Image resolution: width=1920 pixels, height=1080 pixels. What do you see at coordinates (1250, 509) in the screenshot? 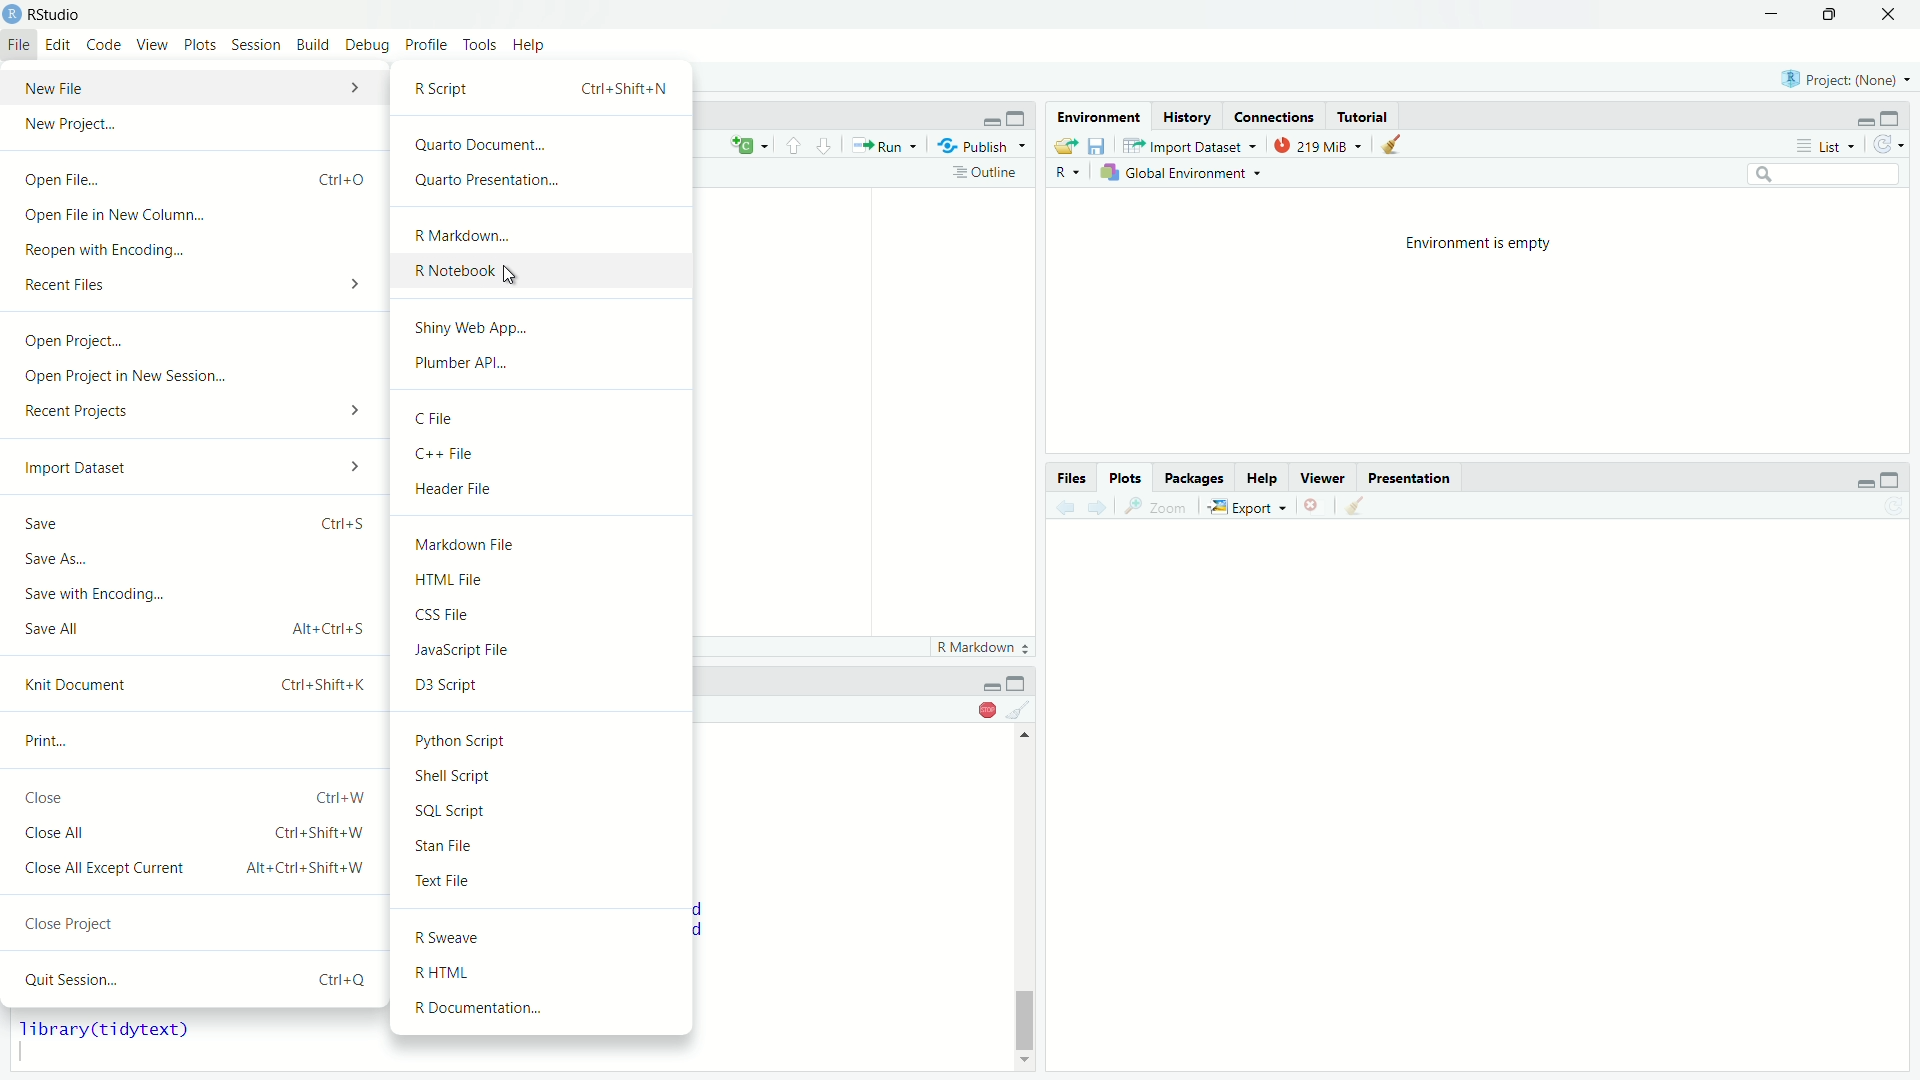
I see `Export as` at bounding box center [1250, 509].